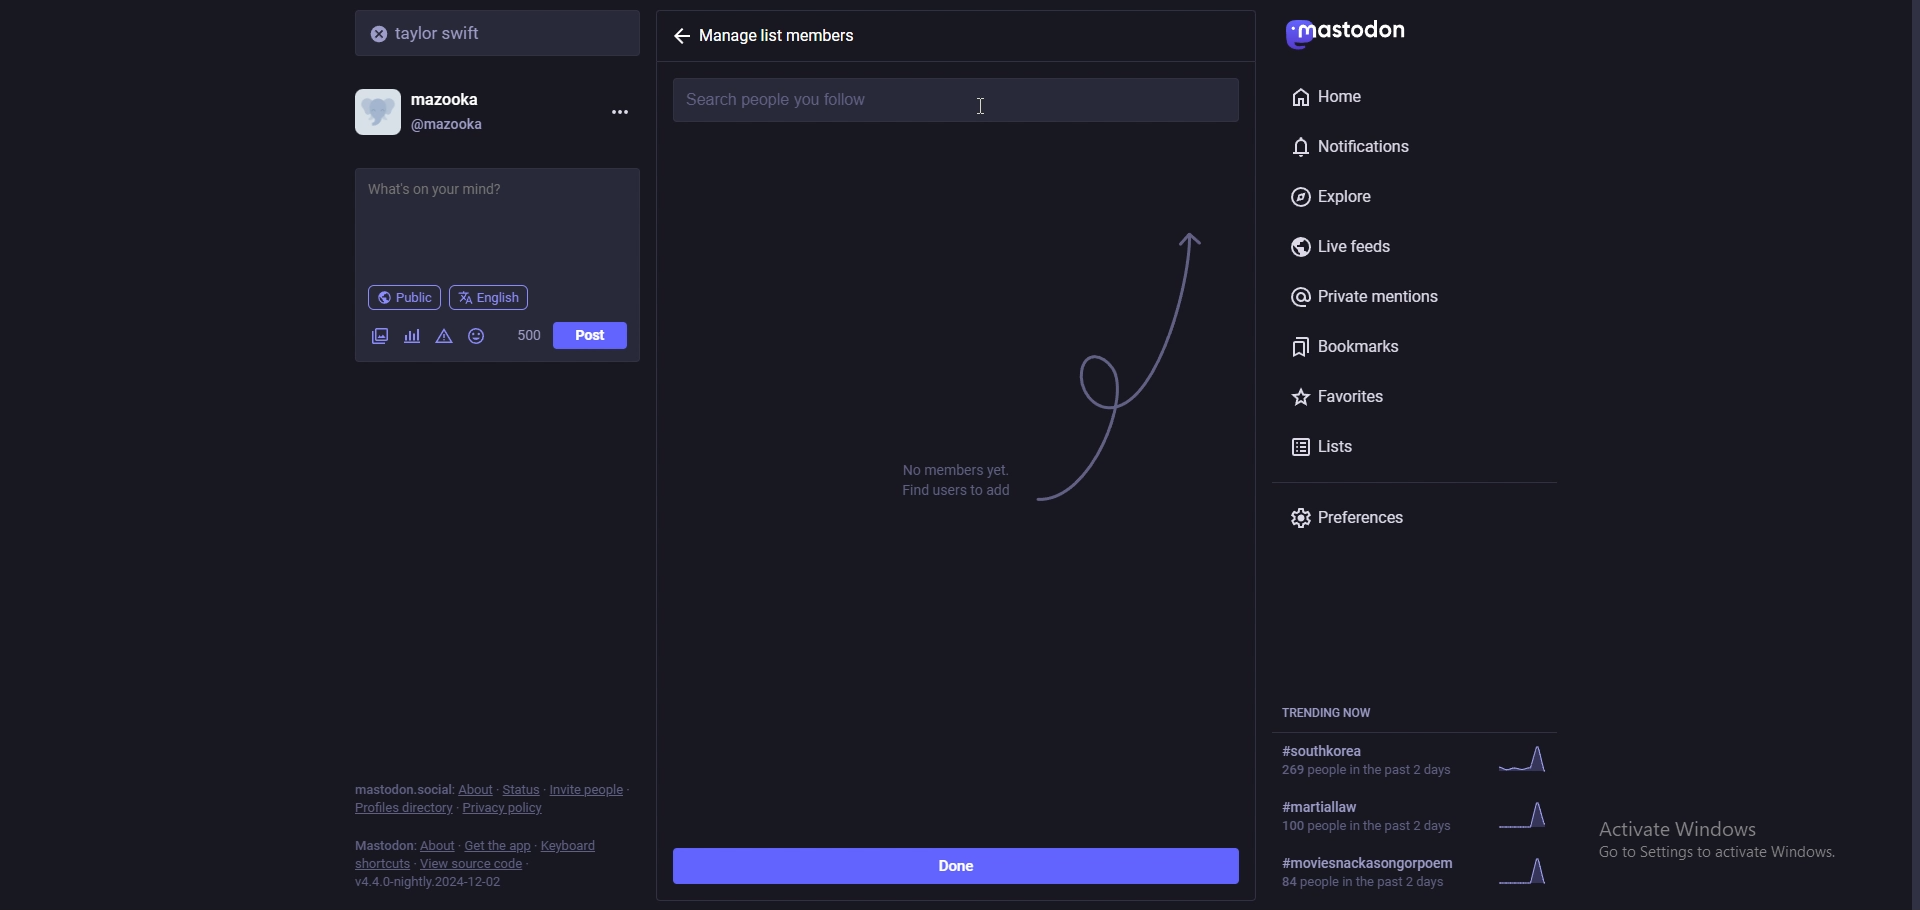  Describe the element at coordinates (956, 867) in the screenshot. I see `done` at that location.